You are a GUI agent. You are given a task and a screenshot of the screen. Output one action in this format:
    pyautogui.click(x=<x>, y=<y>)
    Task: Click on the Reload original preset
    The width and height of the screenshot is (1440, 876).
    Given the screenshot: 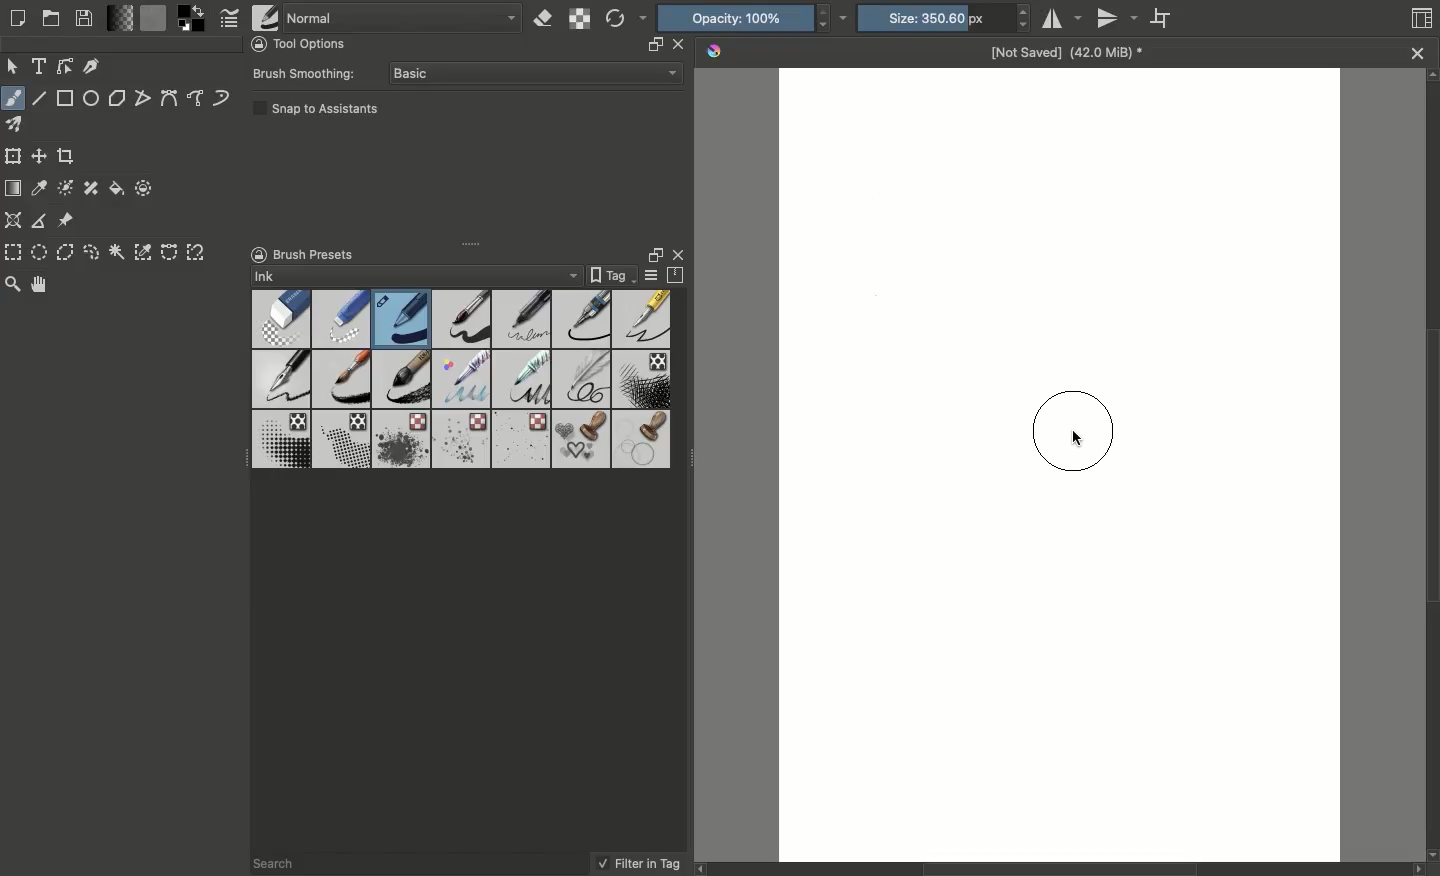 What is the action you would take?
    pyautogui.click(x=625, y=20)
    